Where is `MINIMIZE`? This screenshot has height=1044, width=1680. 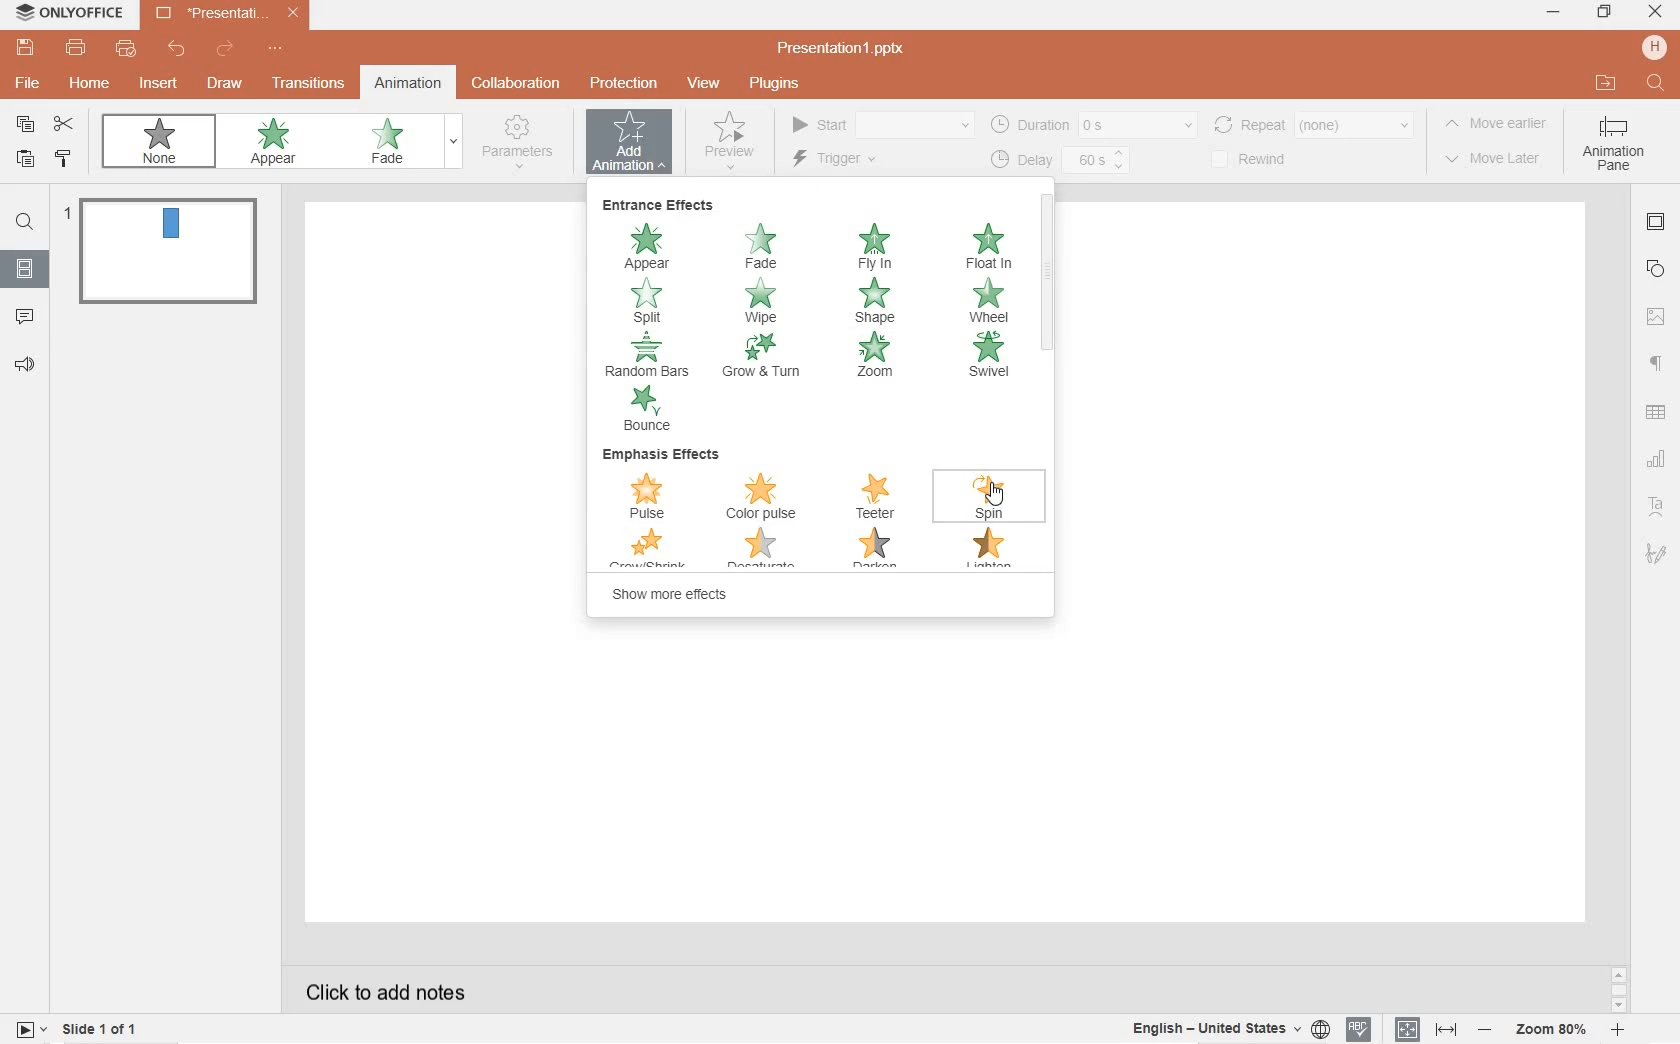
MINIMIZE is located at coordinates (1554, 14).